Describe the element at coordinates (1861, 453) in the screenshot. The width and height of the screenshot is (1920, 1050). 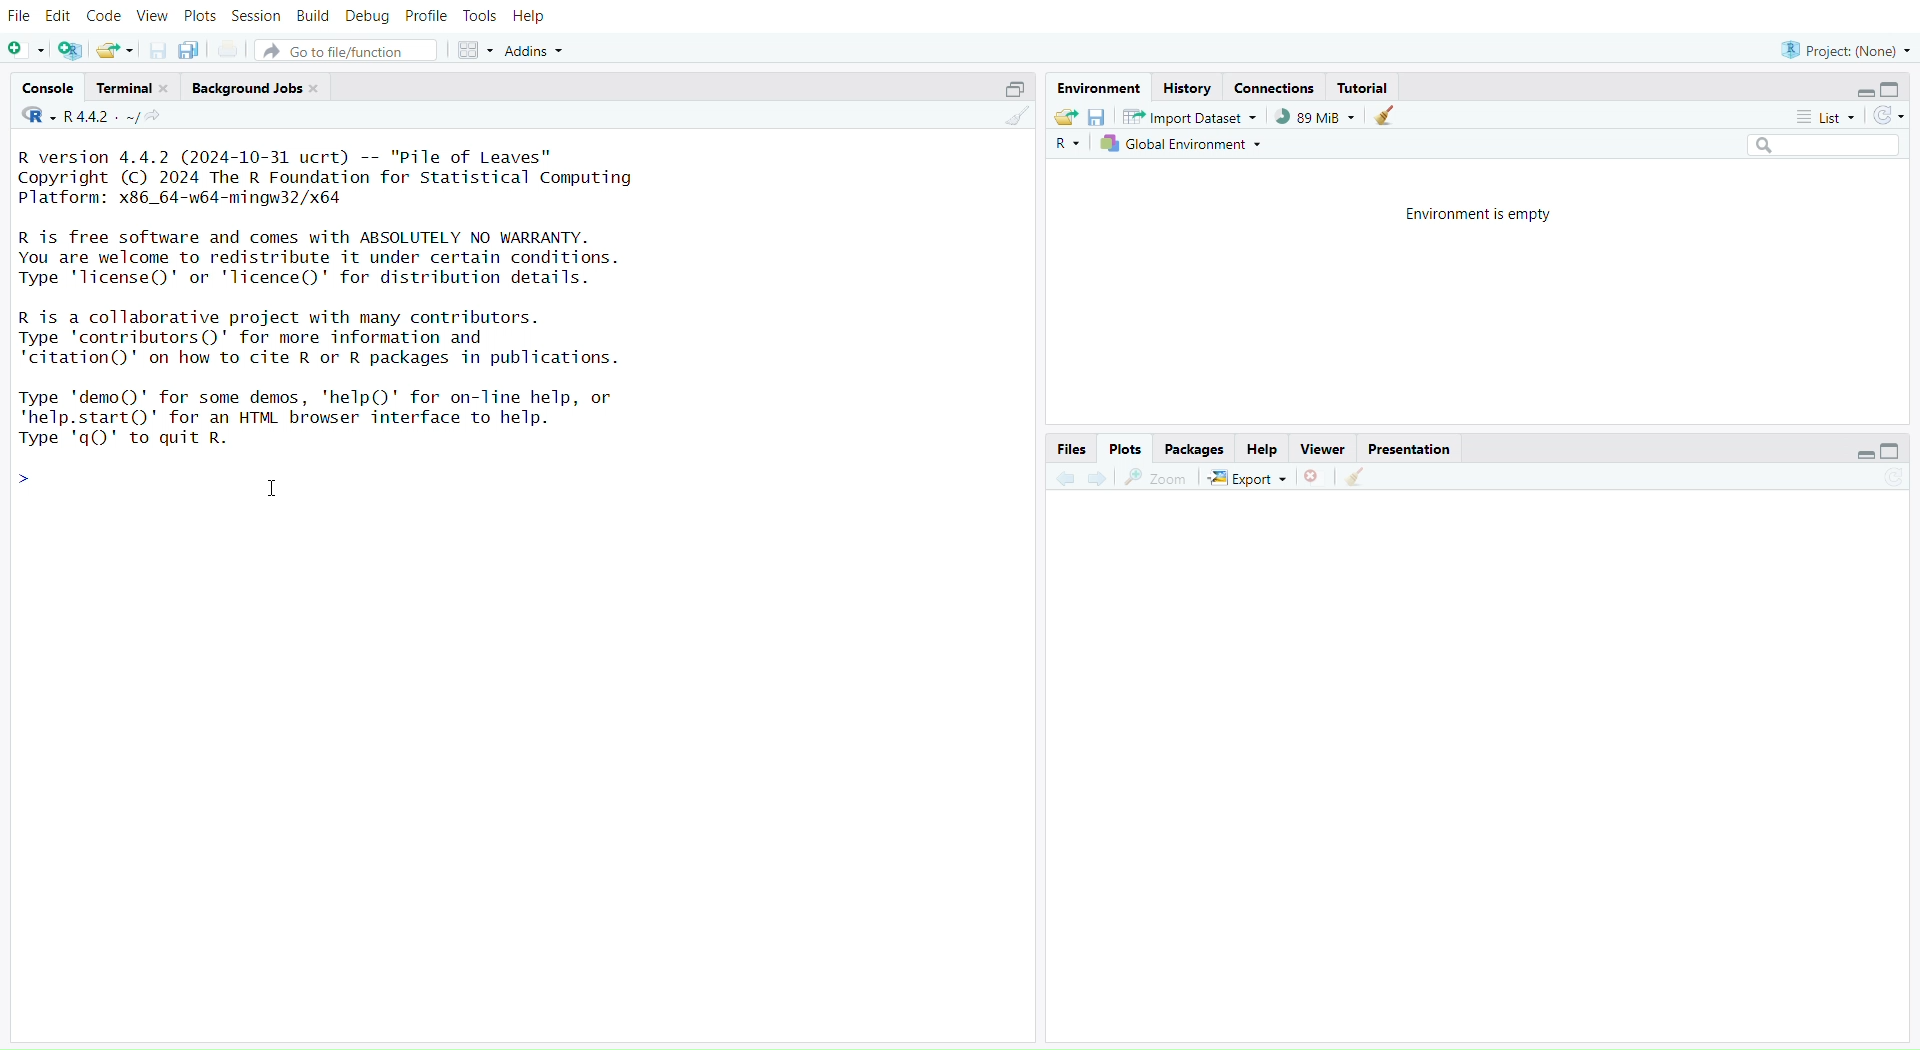
I see `Minimize` at that location.